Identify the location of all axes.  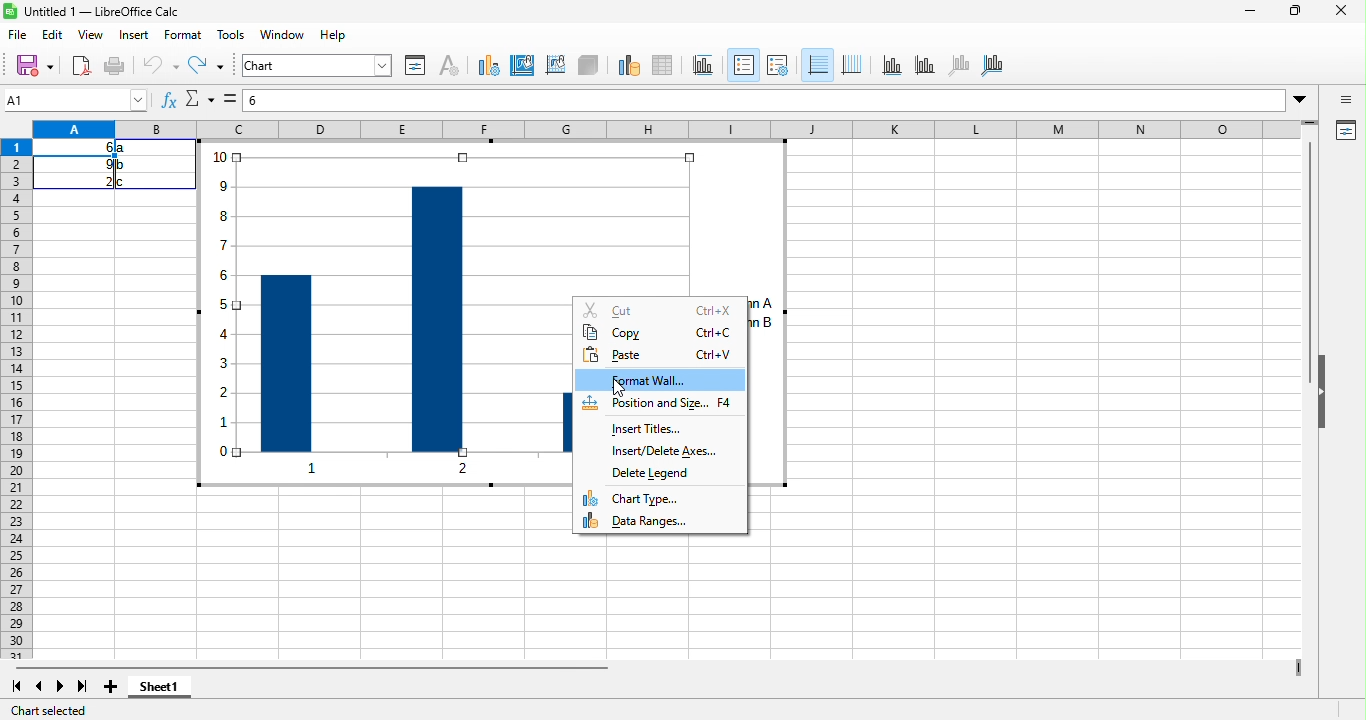
(995, 65).